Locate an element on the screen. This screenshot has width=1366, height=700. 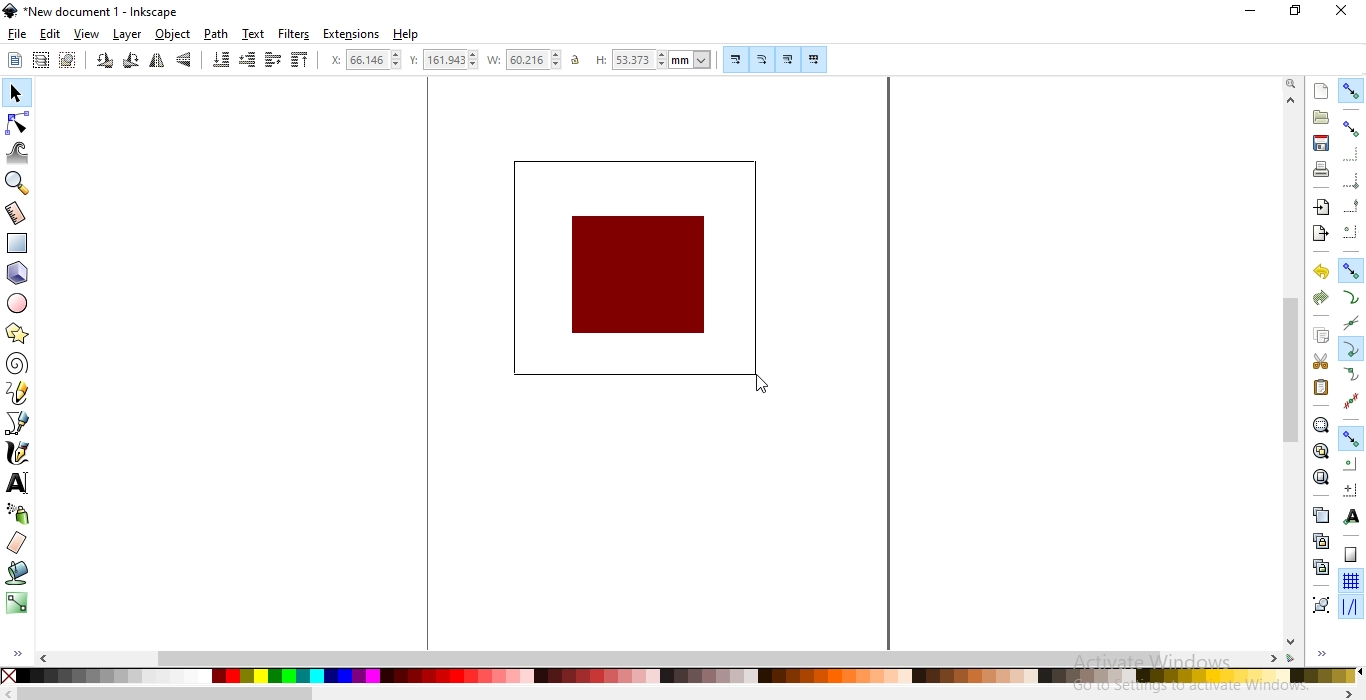
new document 1- Inkscape is located at coordinates (98, 12).